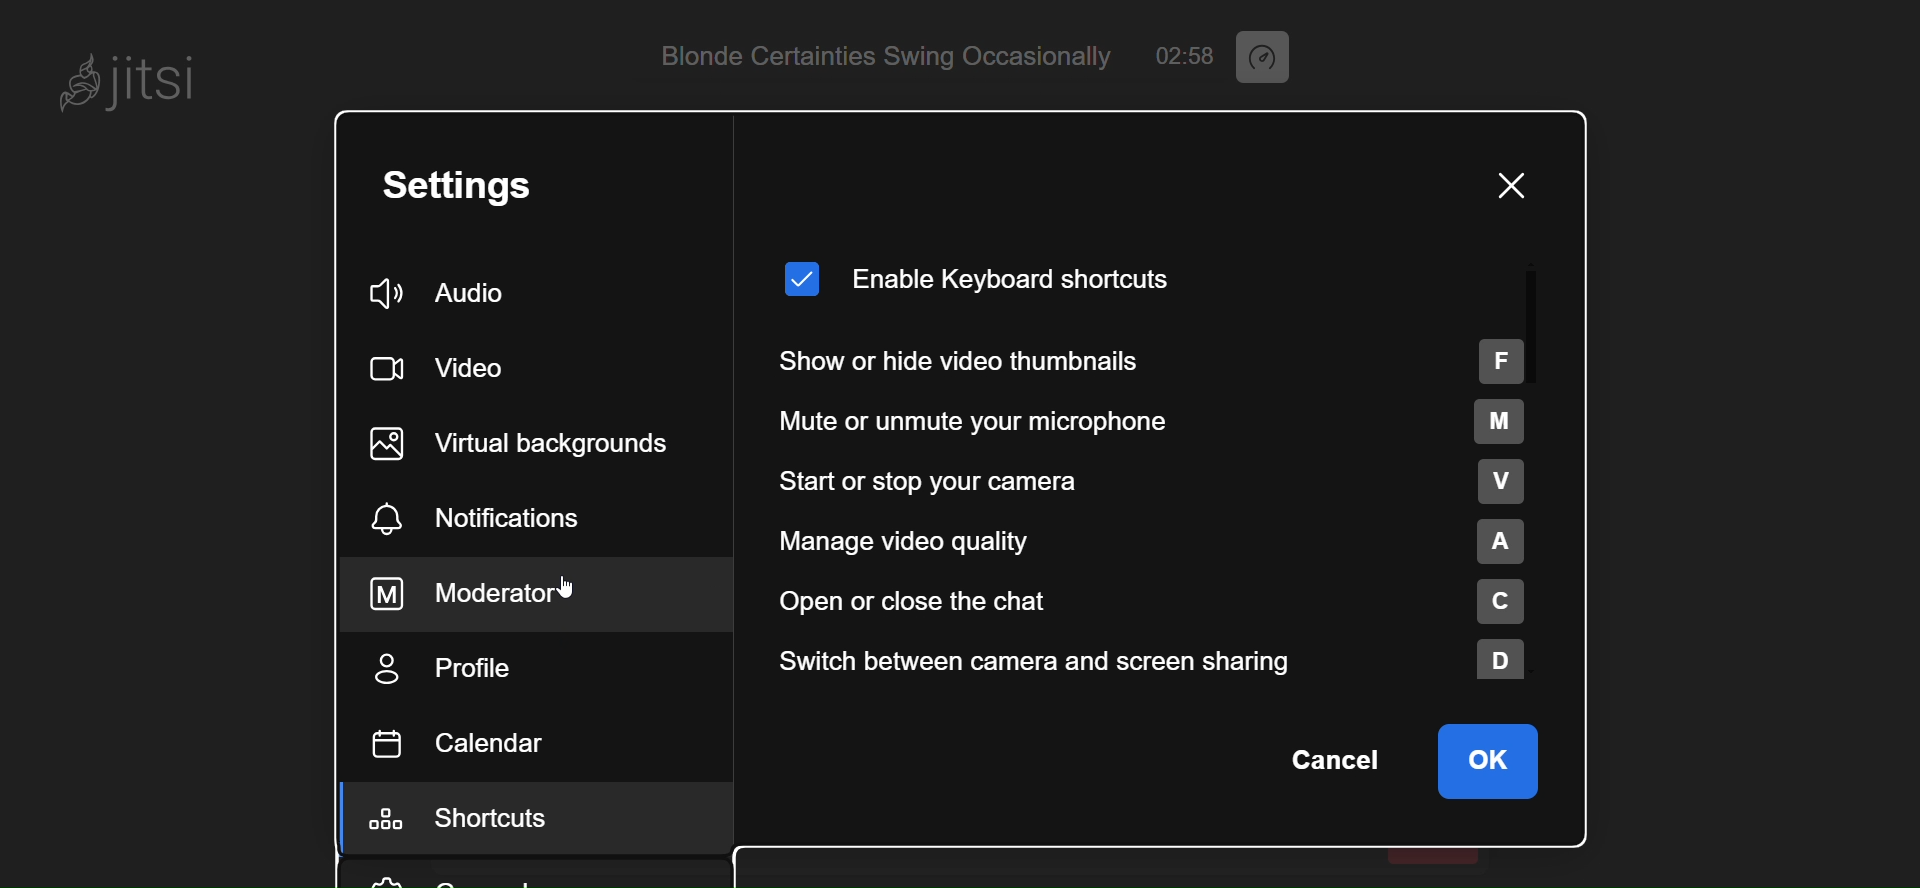 This screenshot has height=888, width=1920. I want to click on jitsi, so click(130, 76).